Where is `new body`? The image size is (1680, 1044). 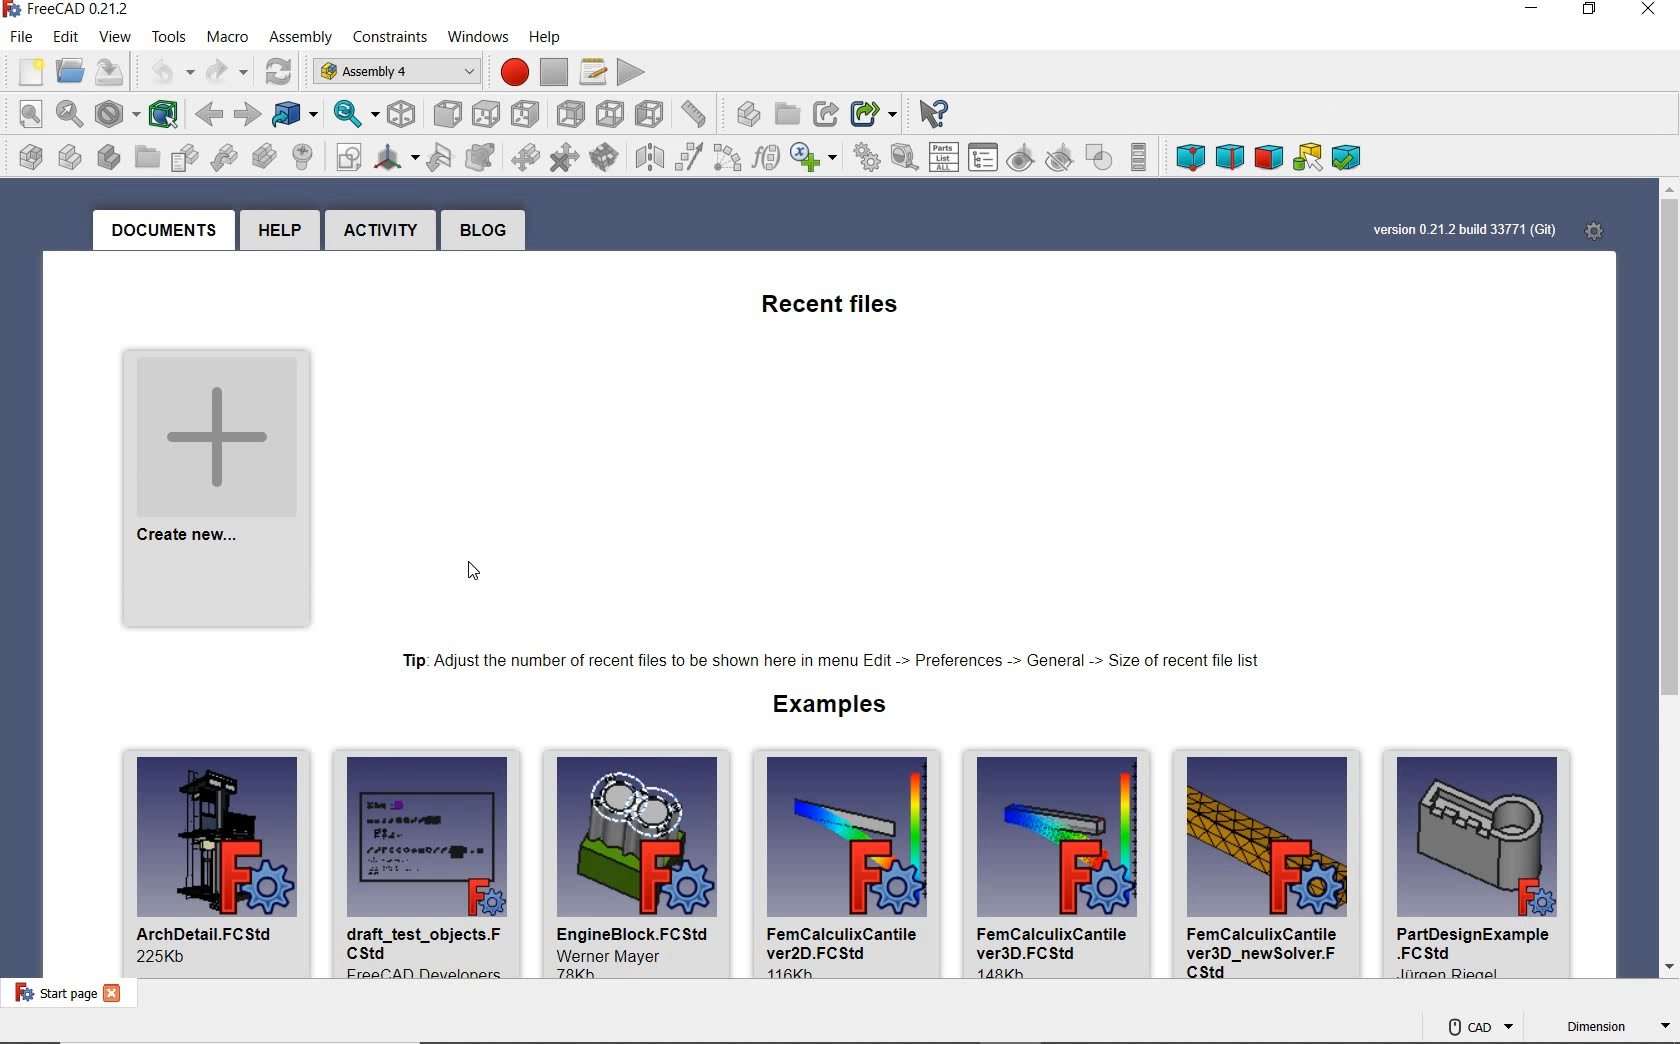 new body is located at coordinates (103, 155).